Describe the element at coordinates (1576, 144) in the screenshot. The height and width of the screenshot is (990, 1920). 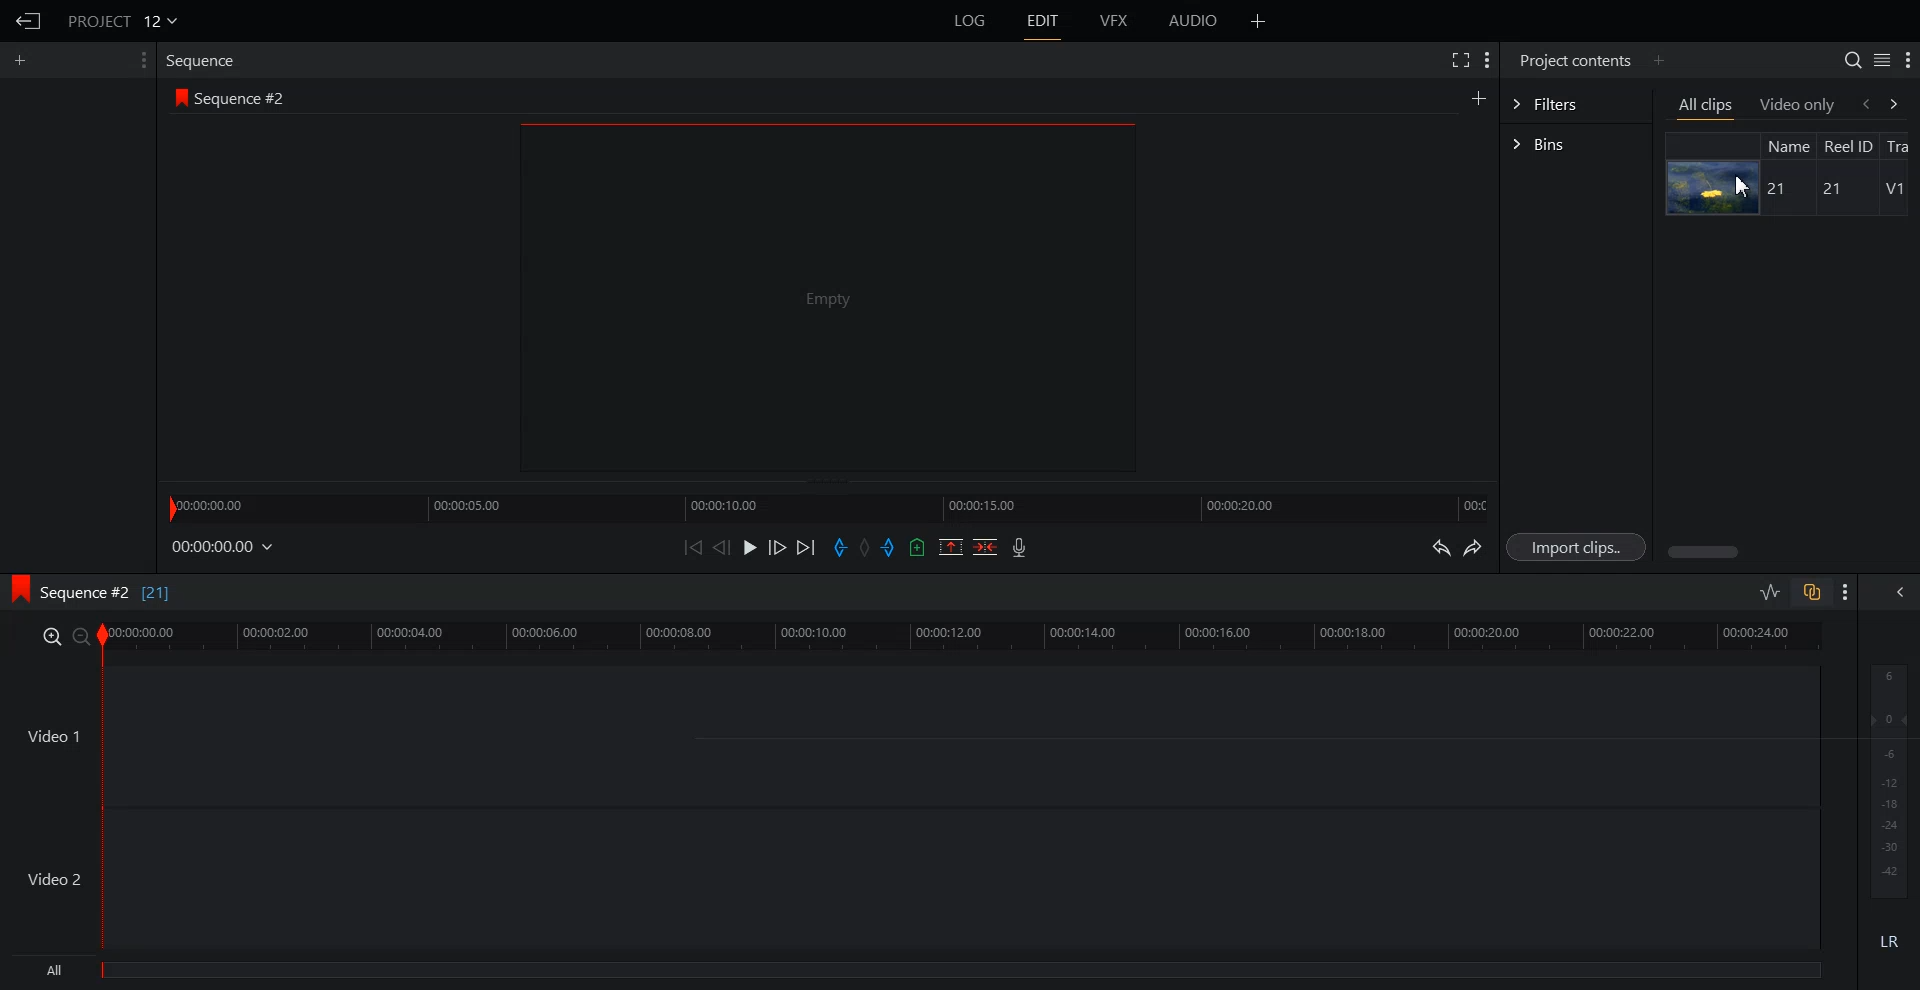
I see `Bins` at that location.